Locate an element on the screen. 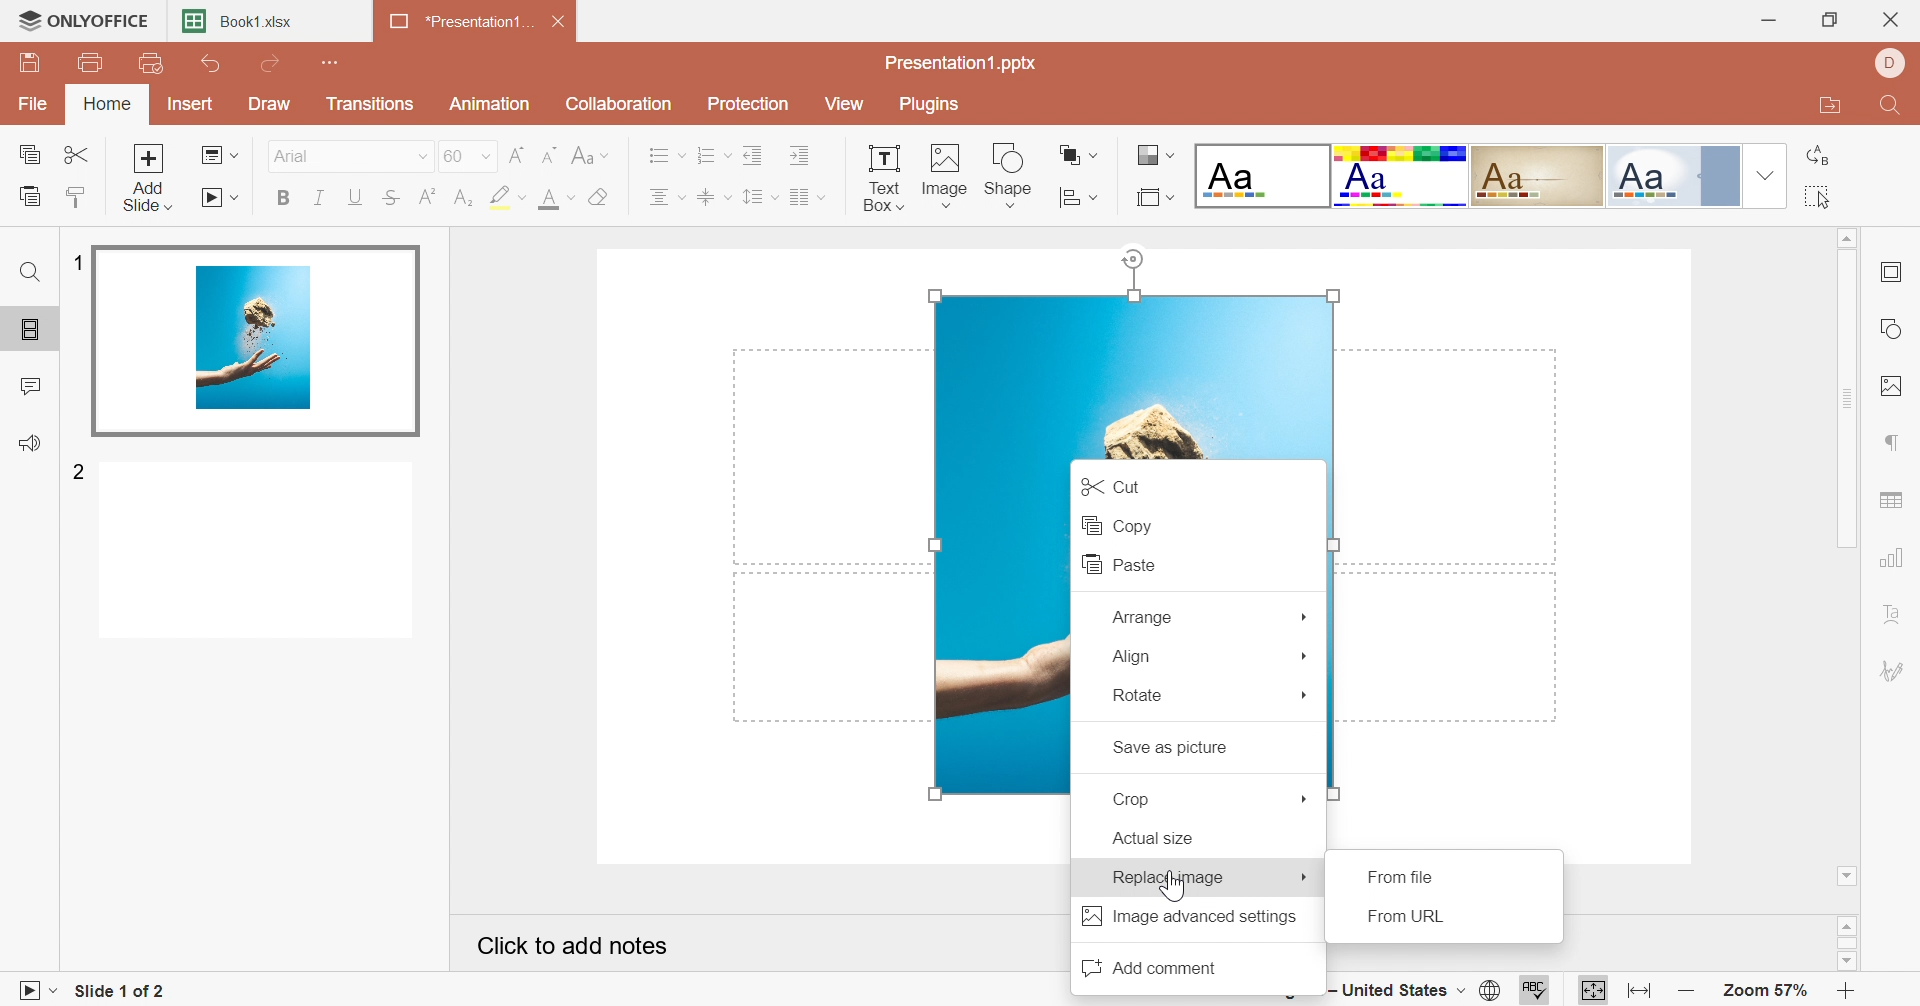 Image resolution: width=1920 pixels, height=1006 pixels. paragraph settings is located at coordinates (1893, 441).